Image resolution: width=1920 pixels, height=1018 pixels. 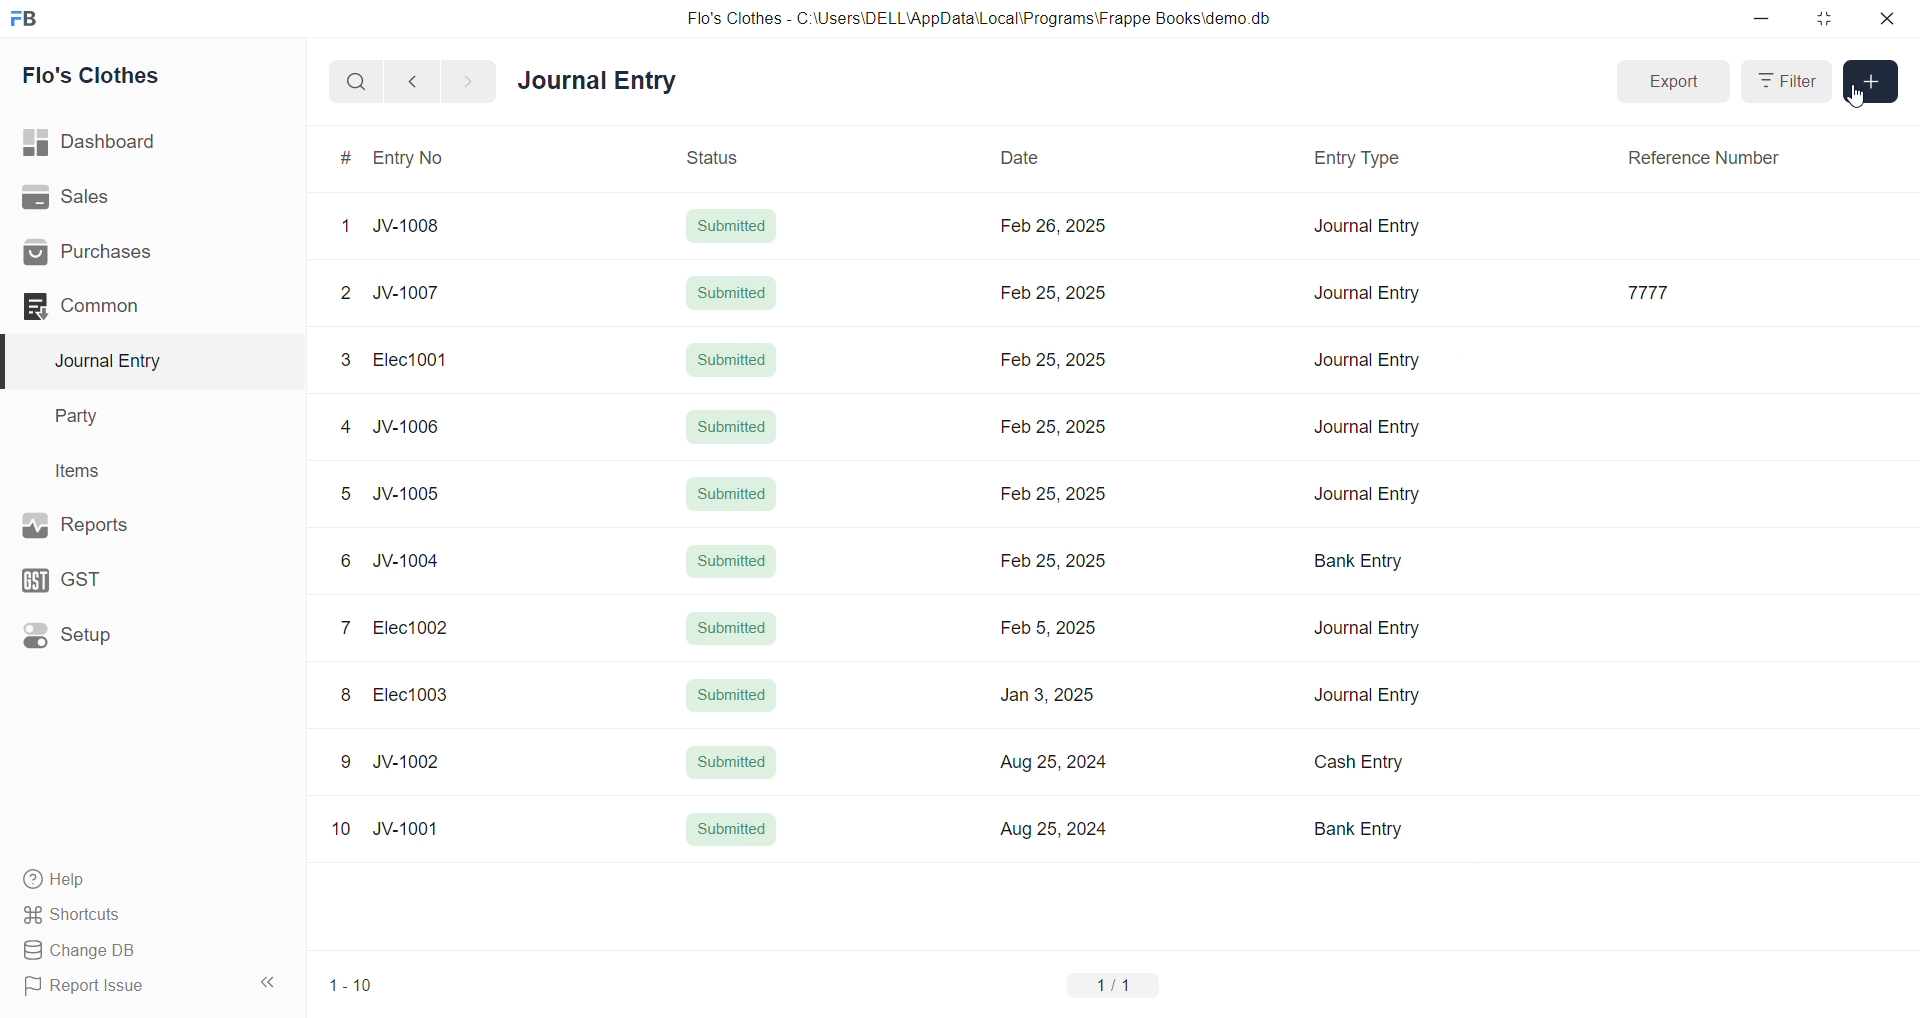 What do you see at coordinates (120, 307) in the screenshot?
I see `Common` at bounding box center [120, 307].